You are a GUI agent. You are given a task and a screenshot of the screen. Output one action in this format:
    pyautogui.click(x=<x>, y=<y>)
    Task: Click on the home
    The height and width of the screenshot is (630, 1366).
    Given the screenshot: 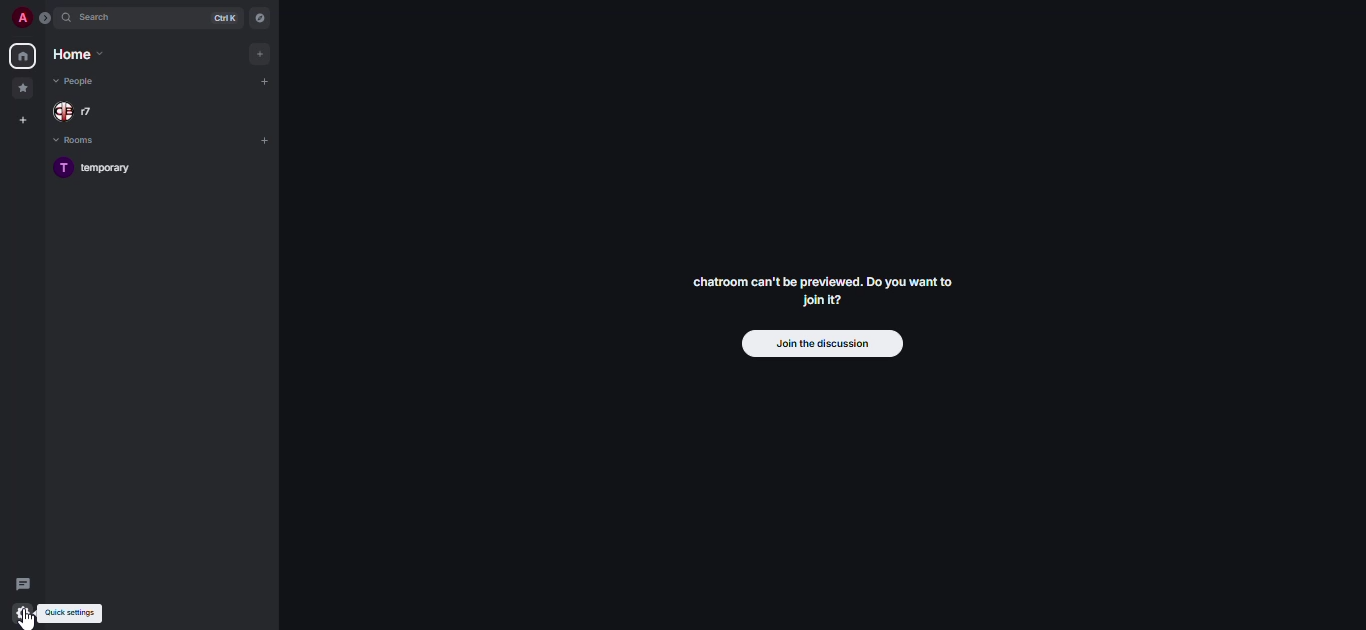 What is the action you would take?
    pyautogui.click(x=73, y=57)
    